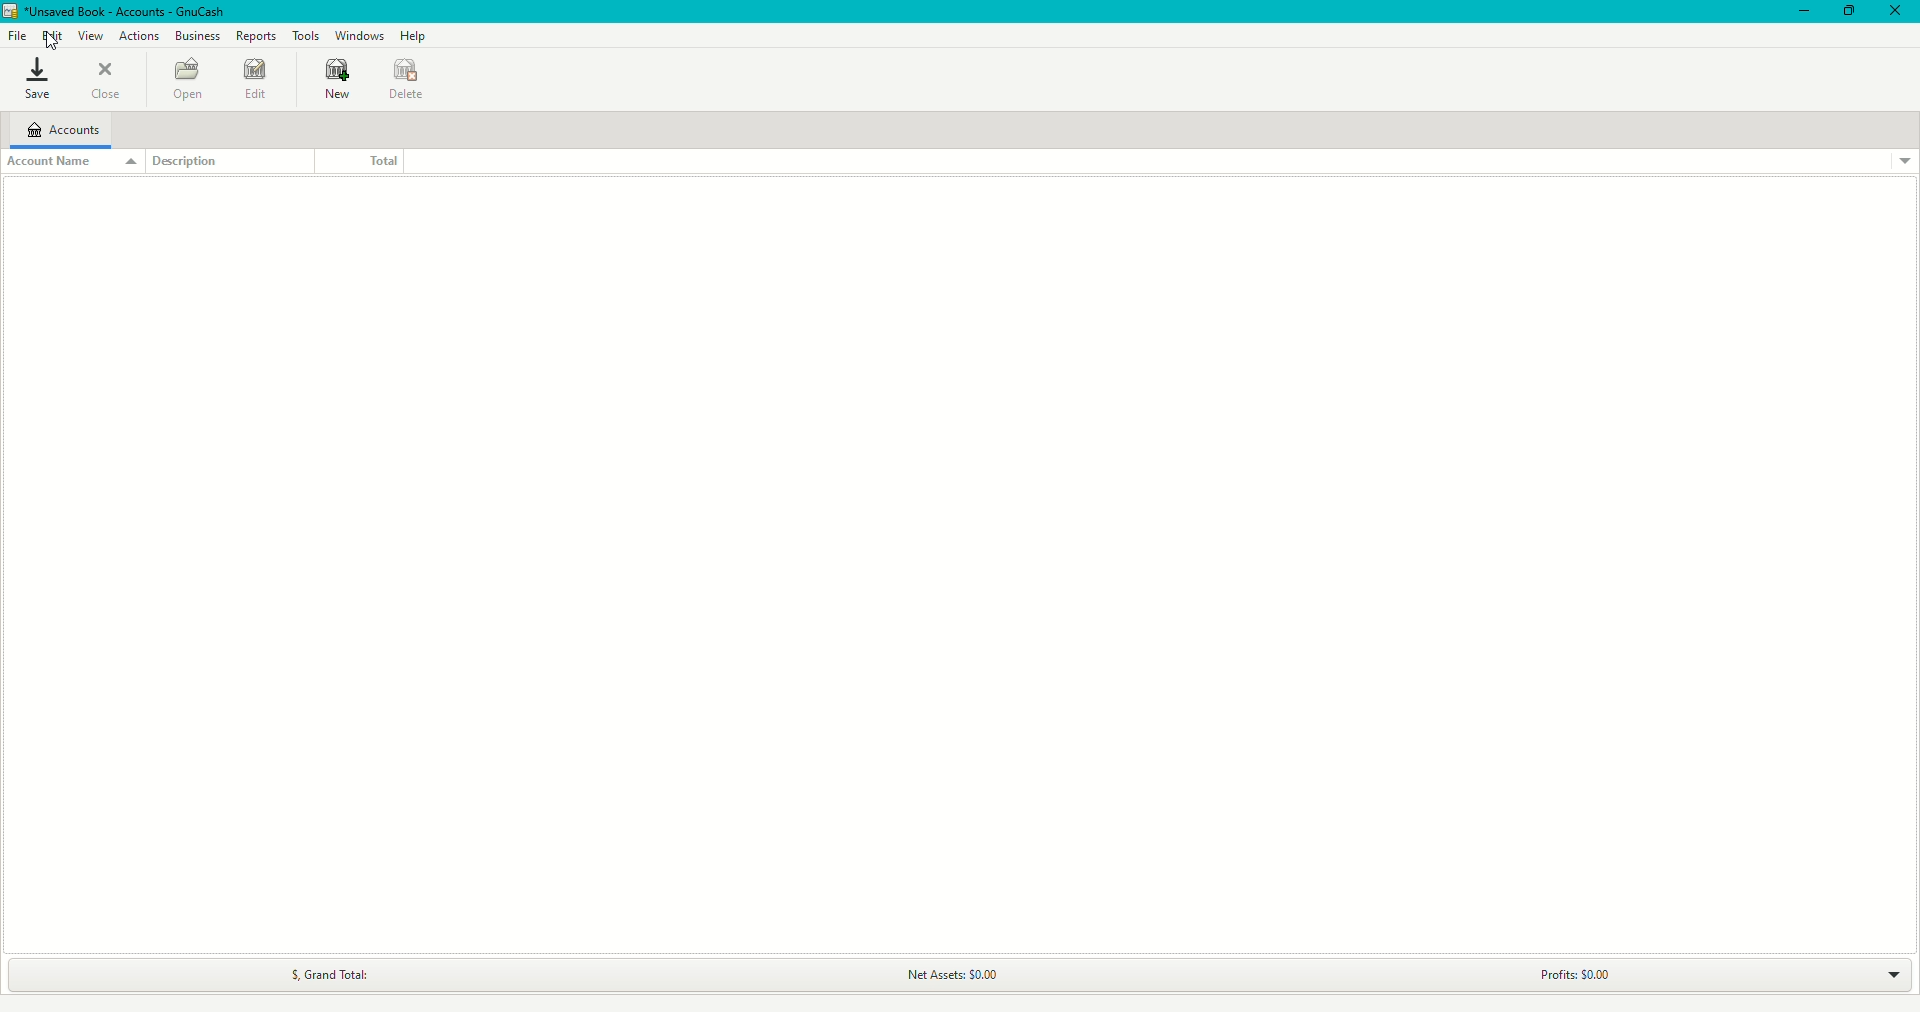 The width and height of the screenshot is (1920, 1012). What do you see at coordinates (196, 162) in the screenshot?
I see `Description` at bounding box center [196, 162].